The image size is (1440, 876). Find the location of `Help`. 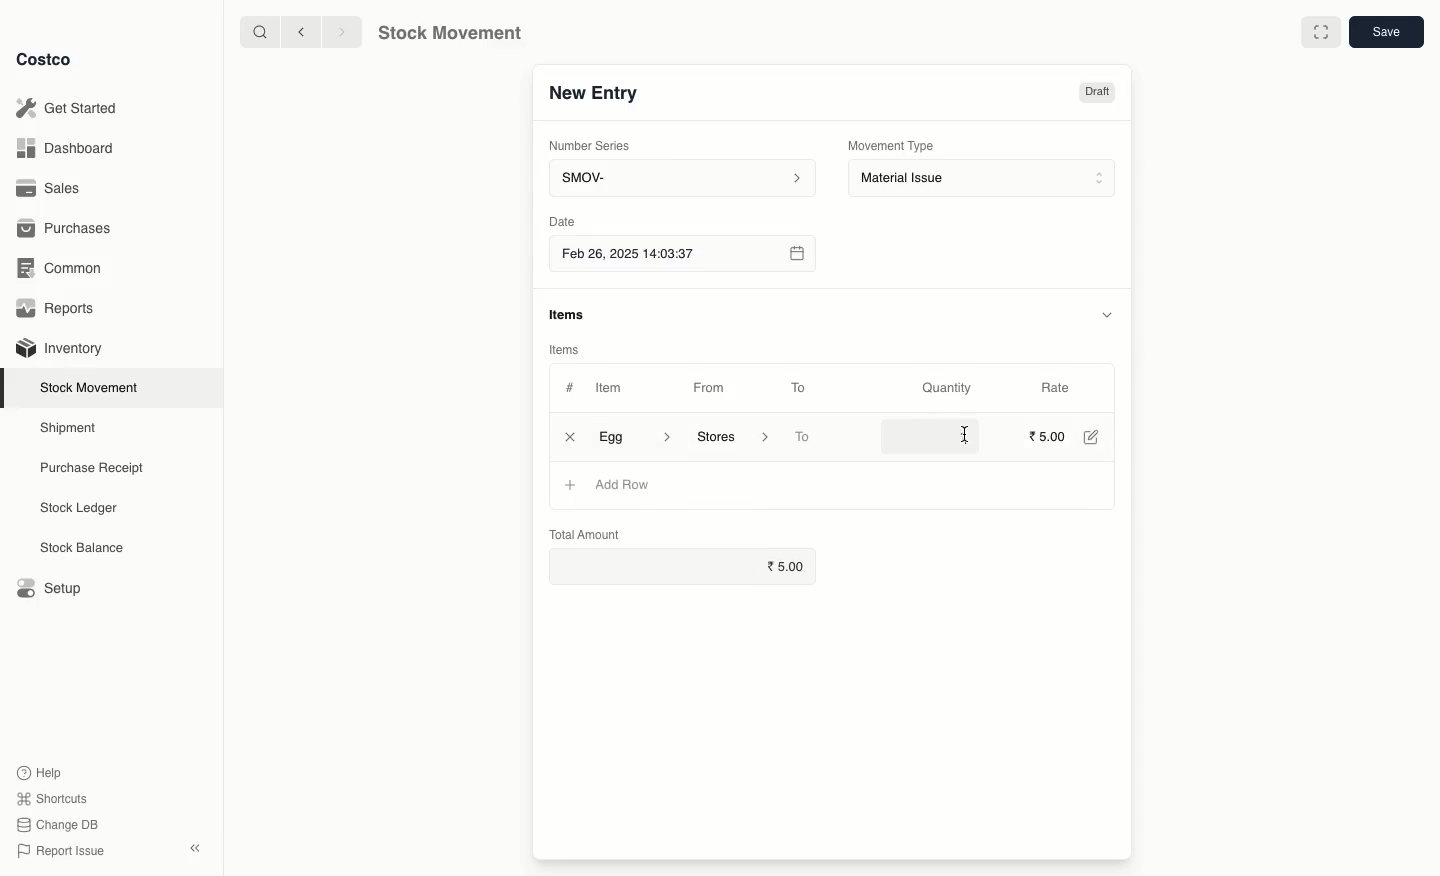

Help is located at coordinates (41, 770).